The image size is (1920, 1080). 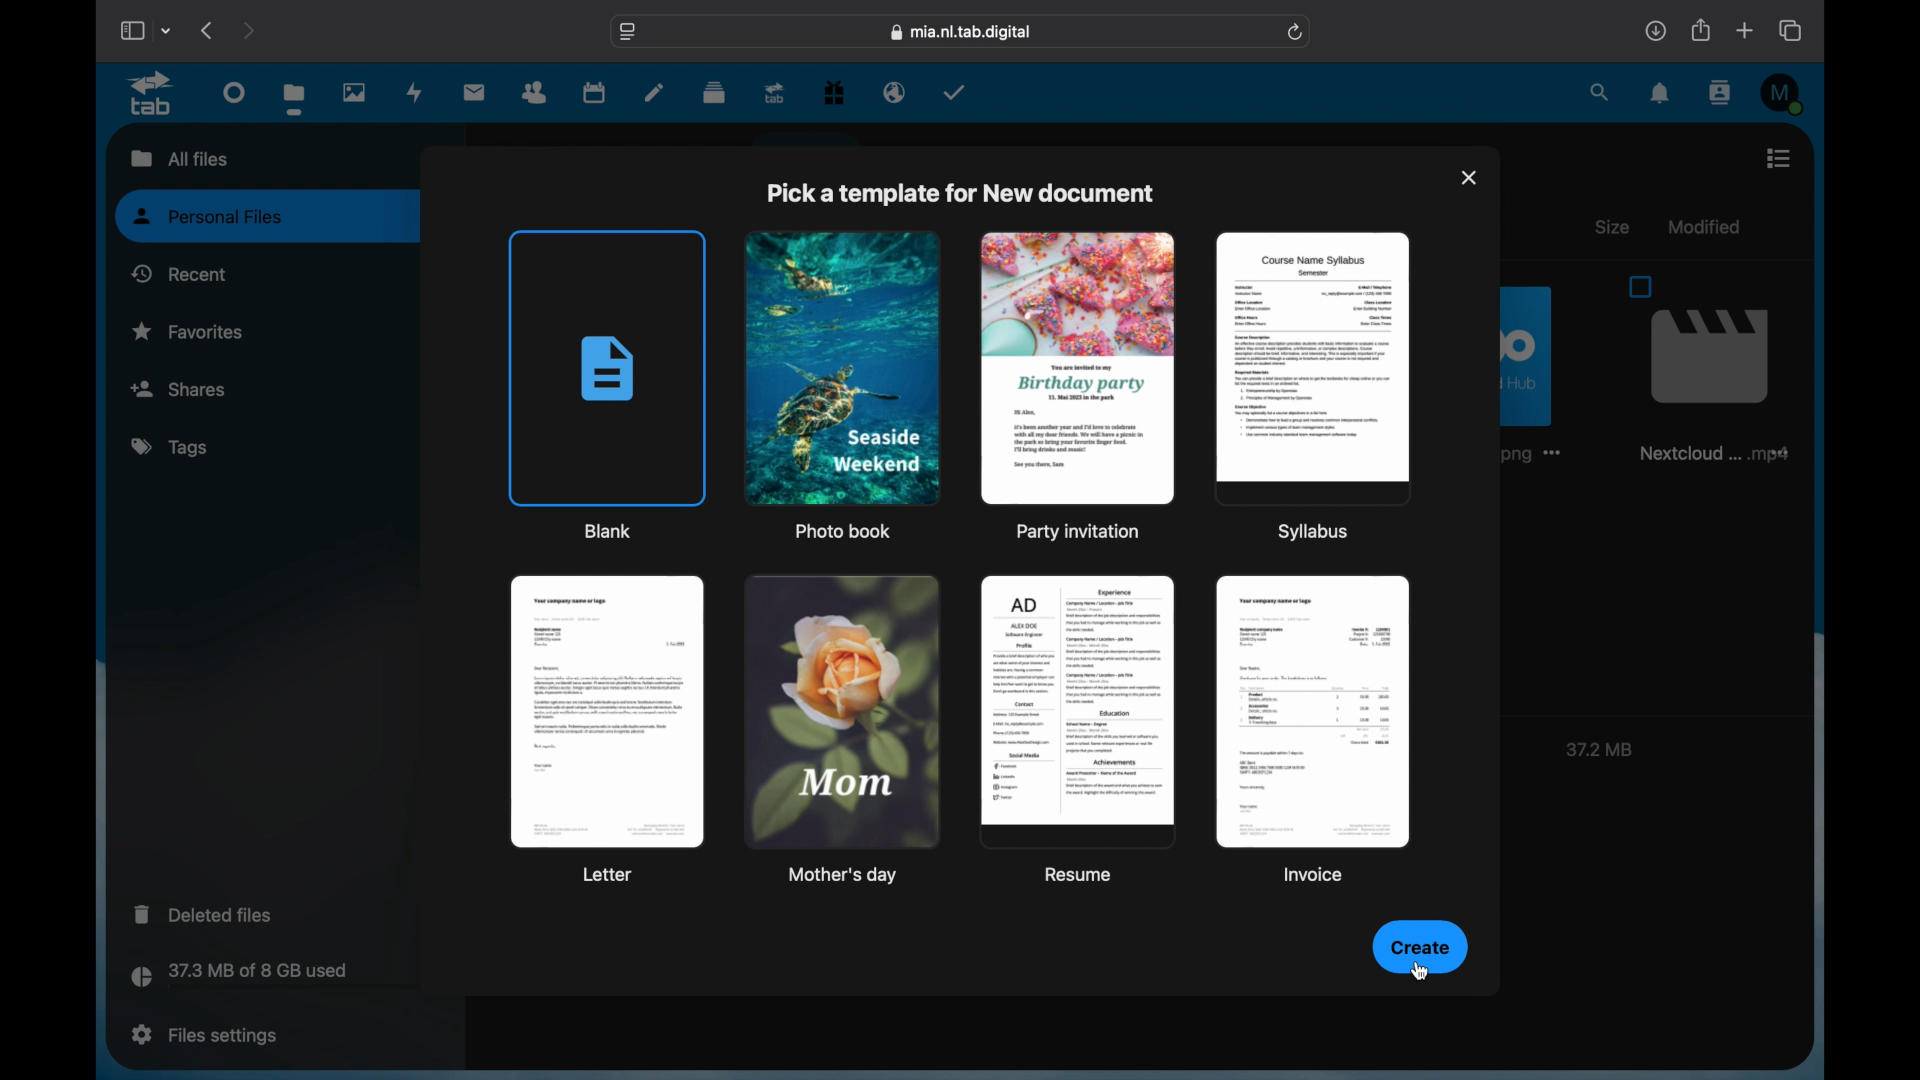 I want to click on calendar, so click(x=594, y=91).